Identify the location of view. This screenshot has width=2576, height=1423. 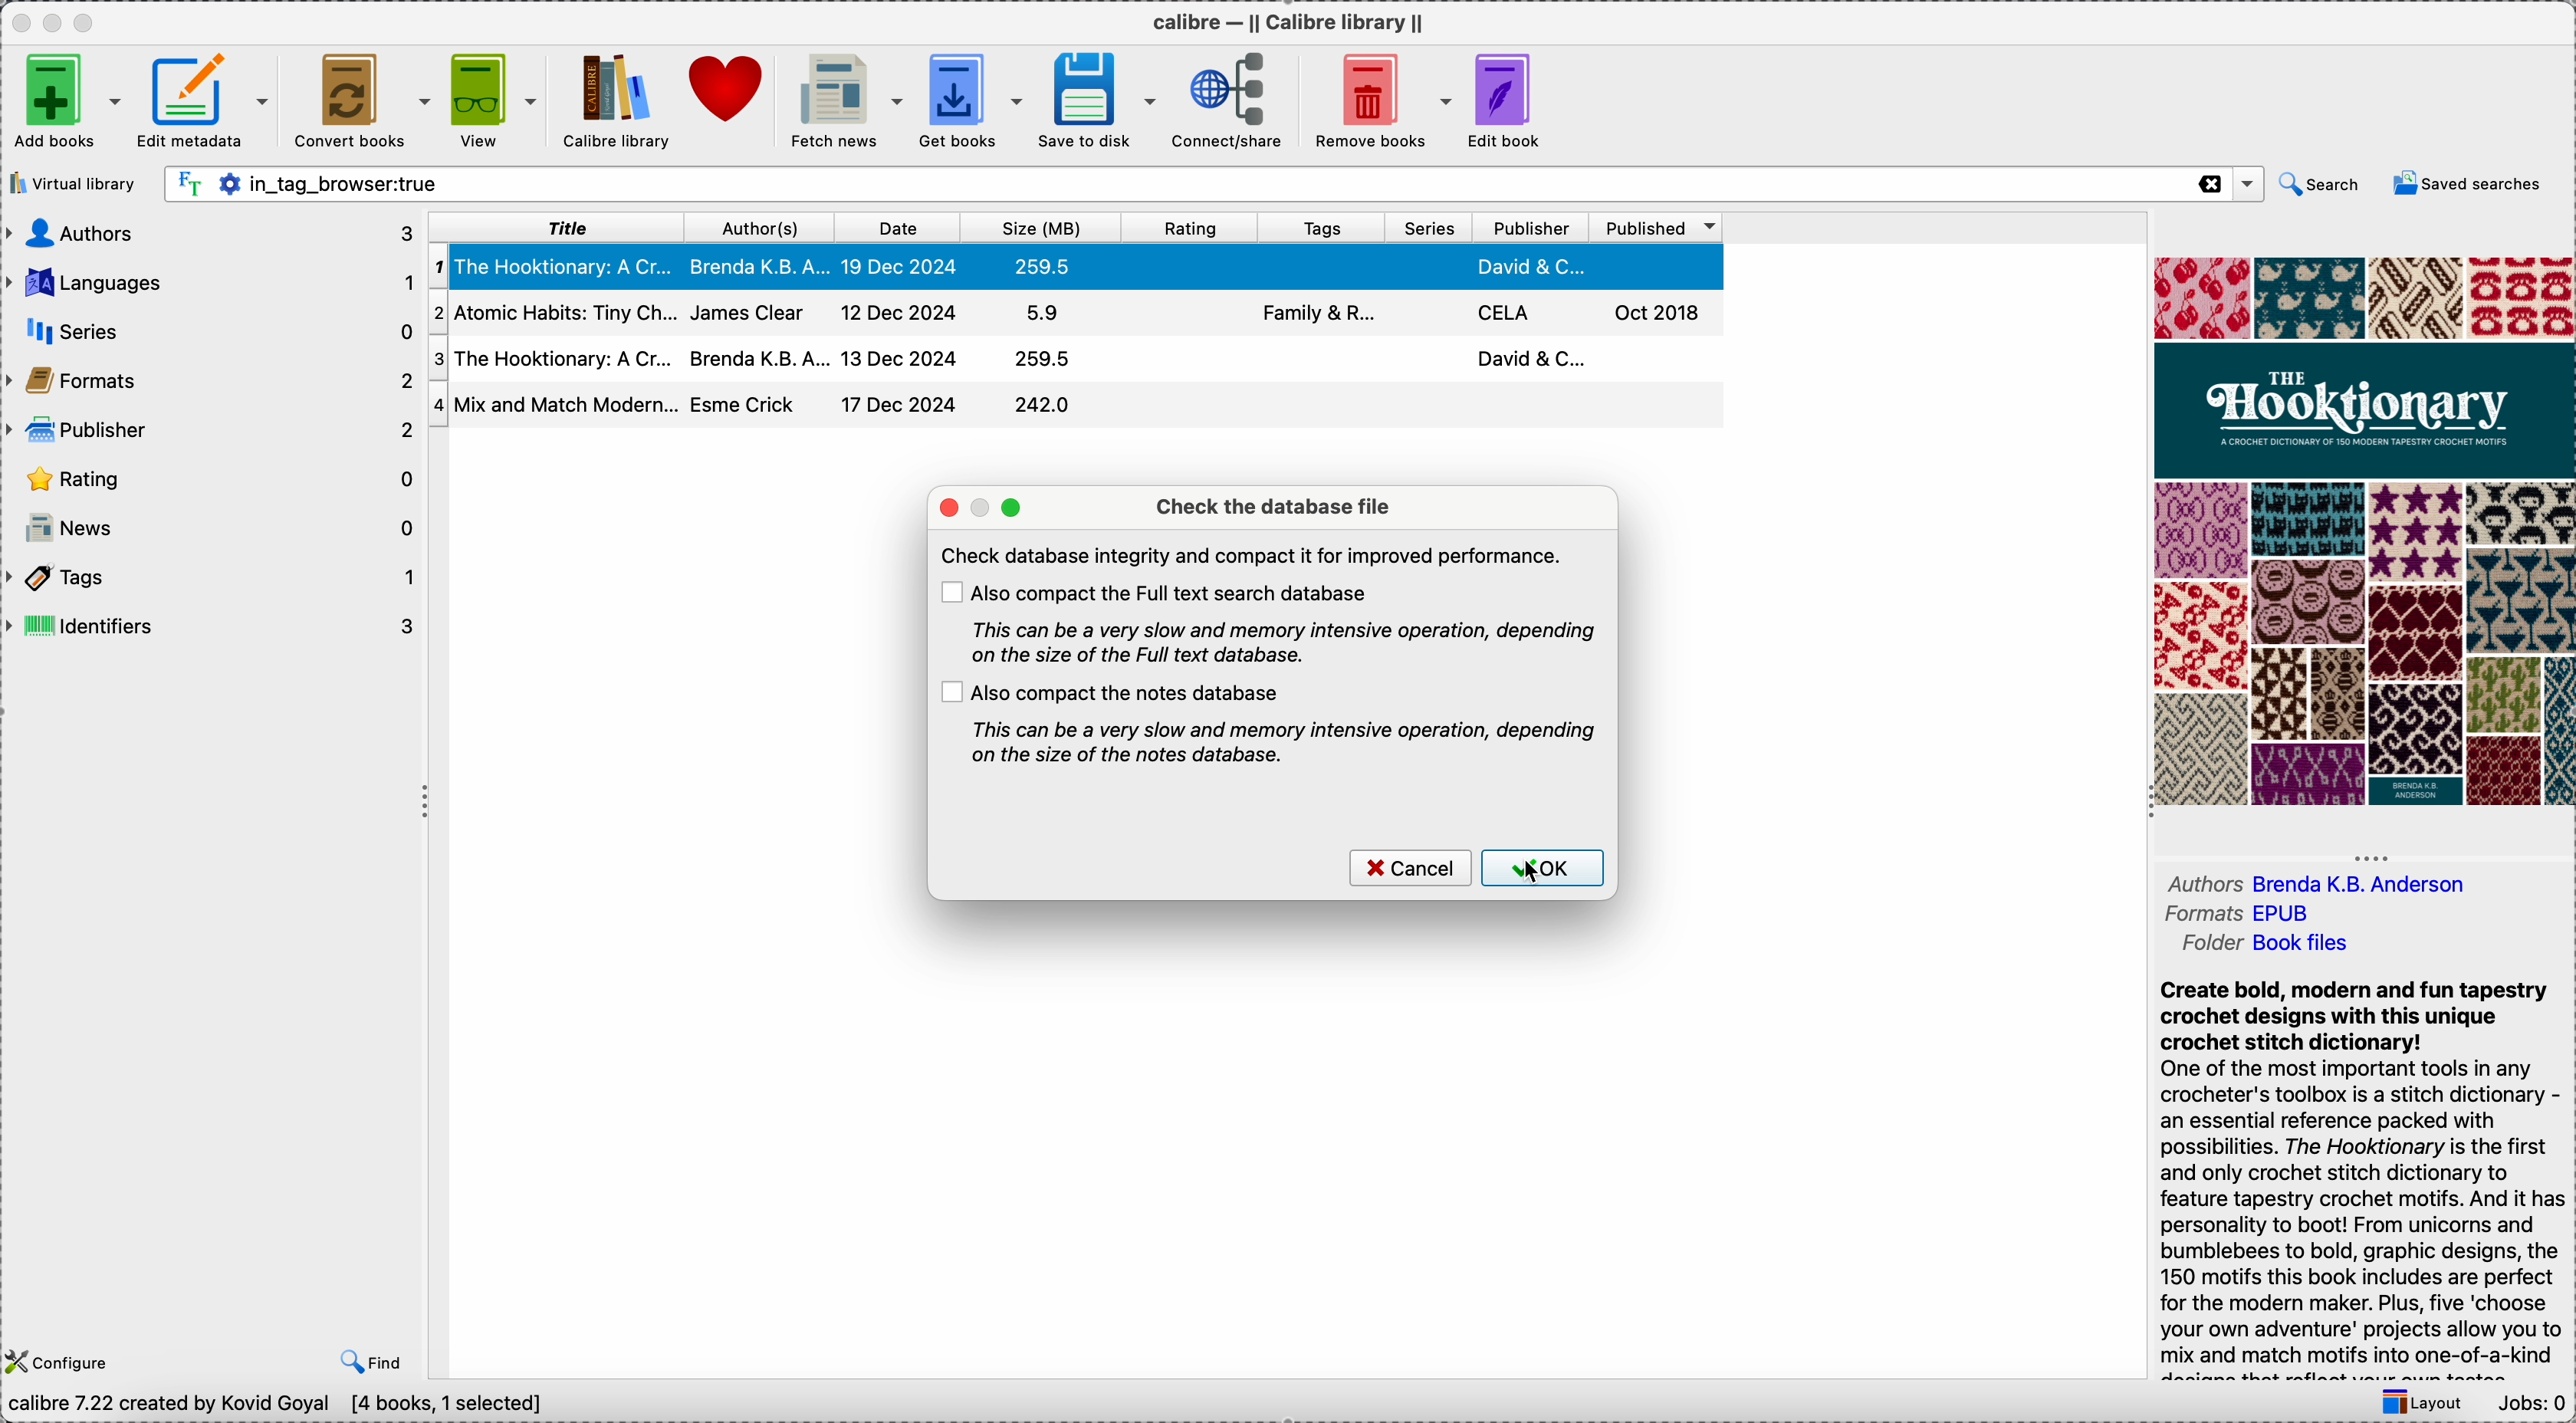
(494, 101).